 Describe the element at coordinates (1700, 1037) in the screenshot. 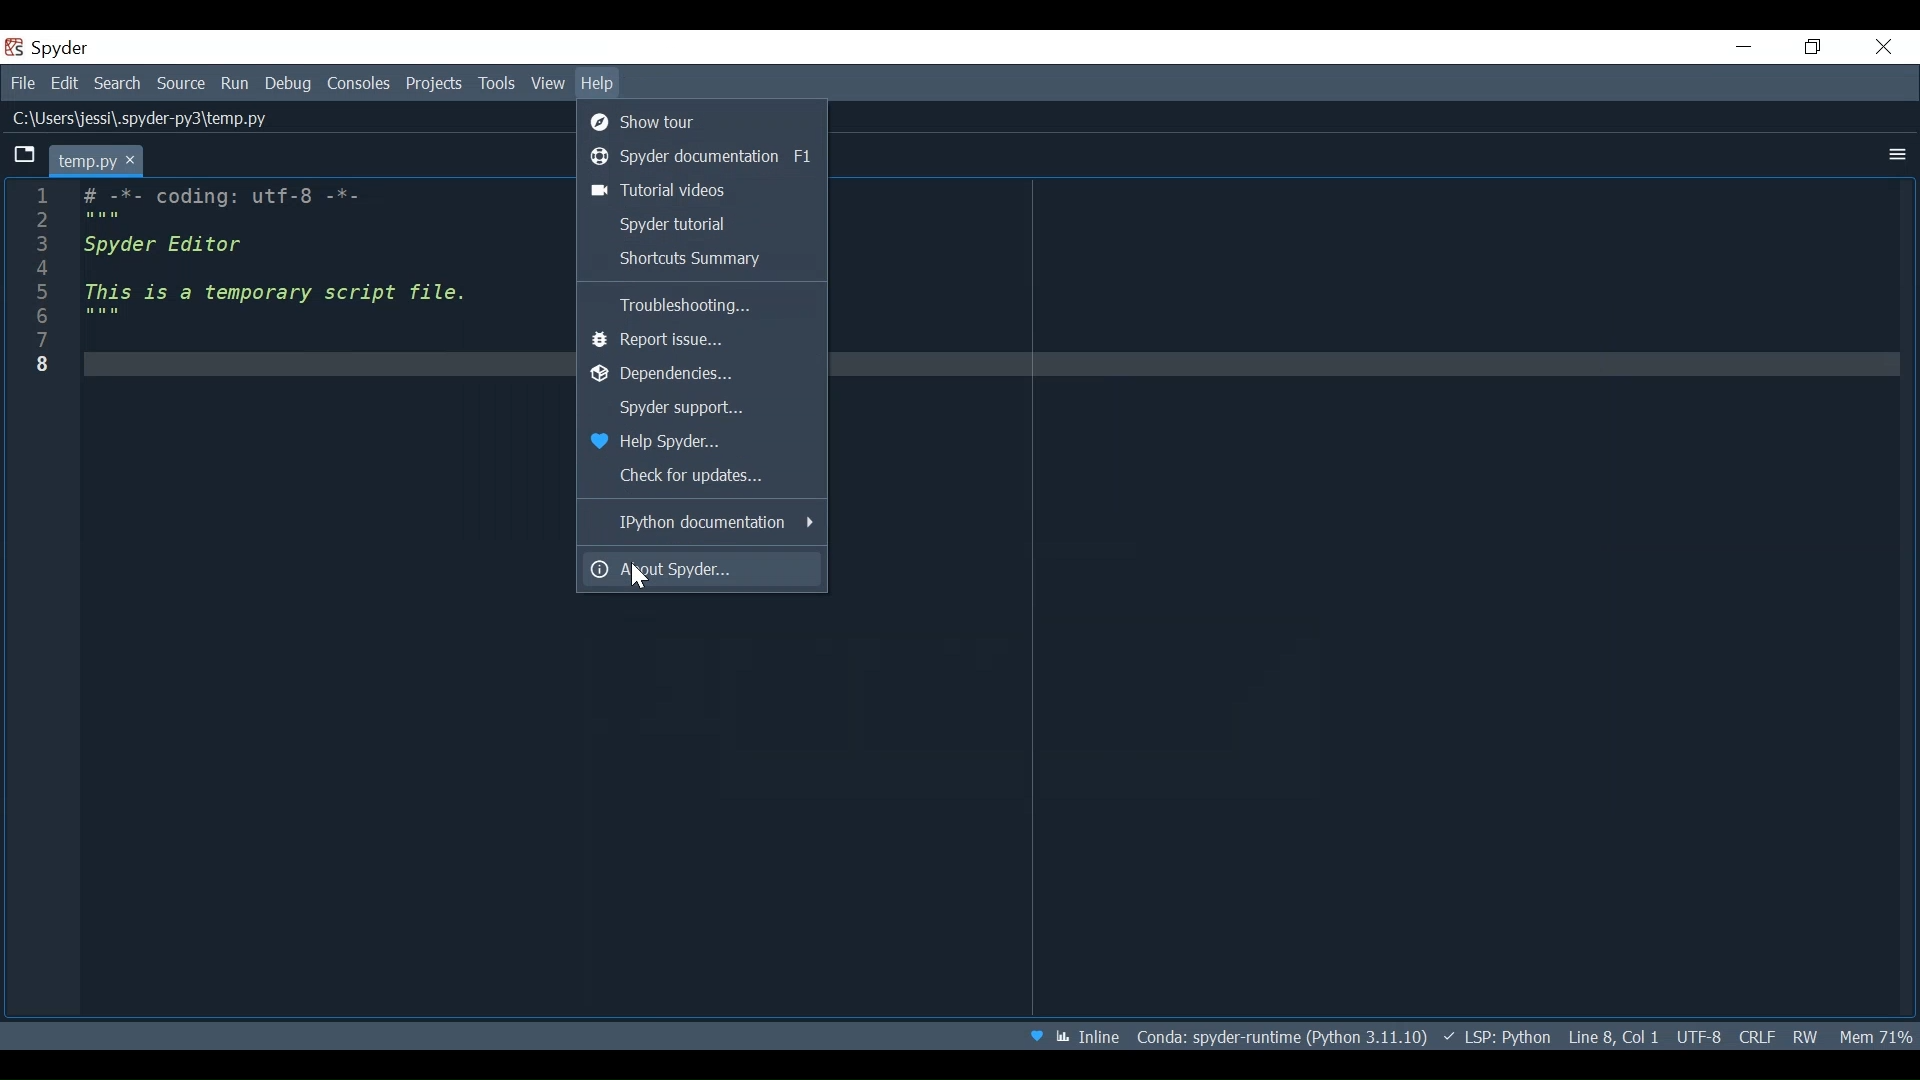

I see `File Encoding` at that location.